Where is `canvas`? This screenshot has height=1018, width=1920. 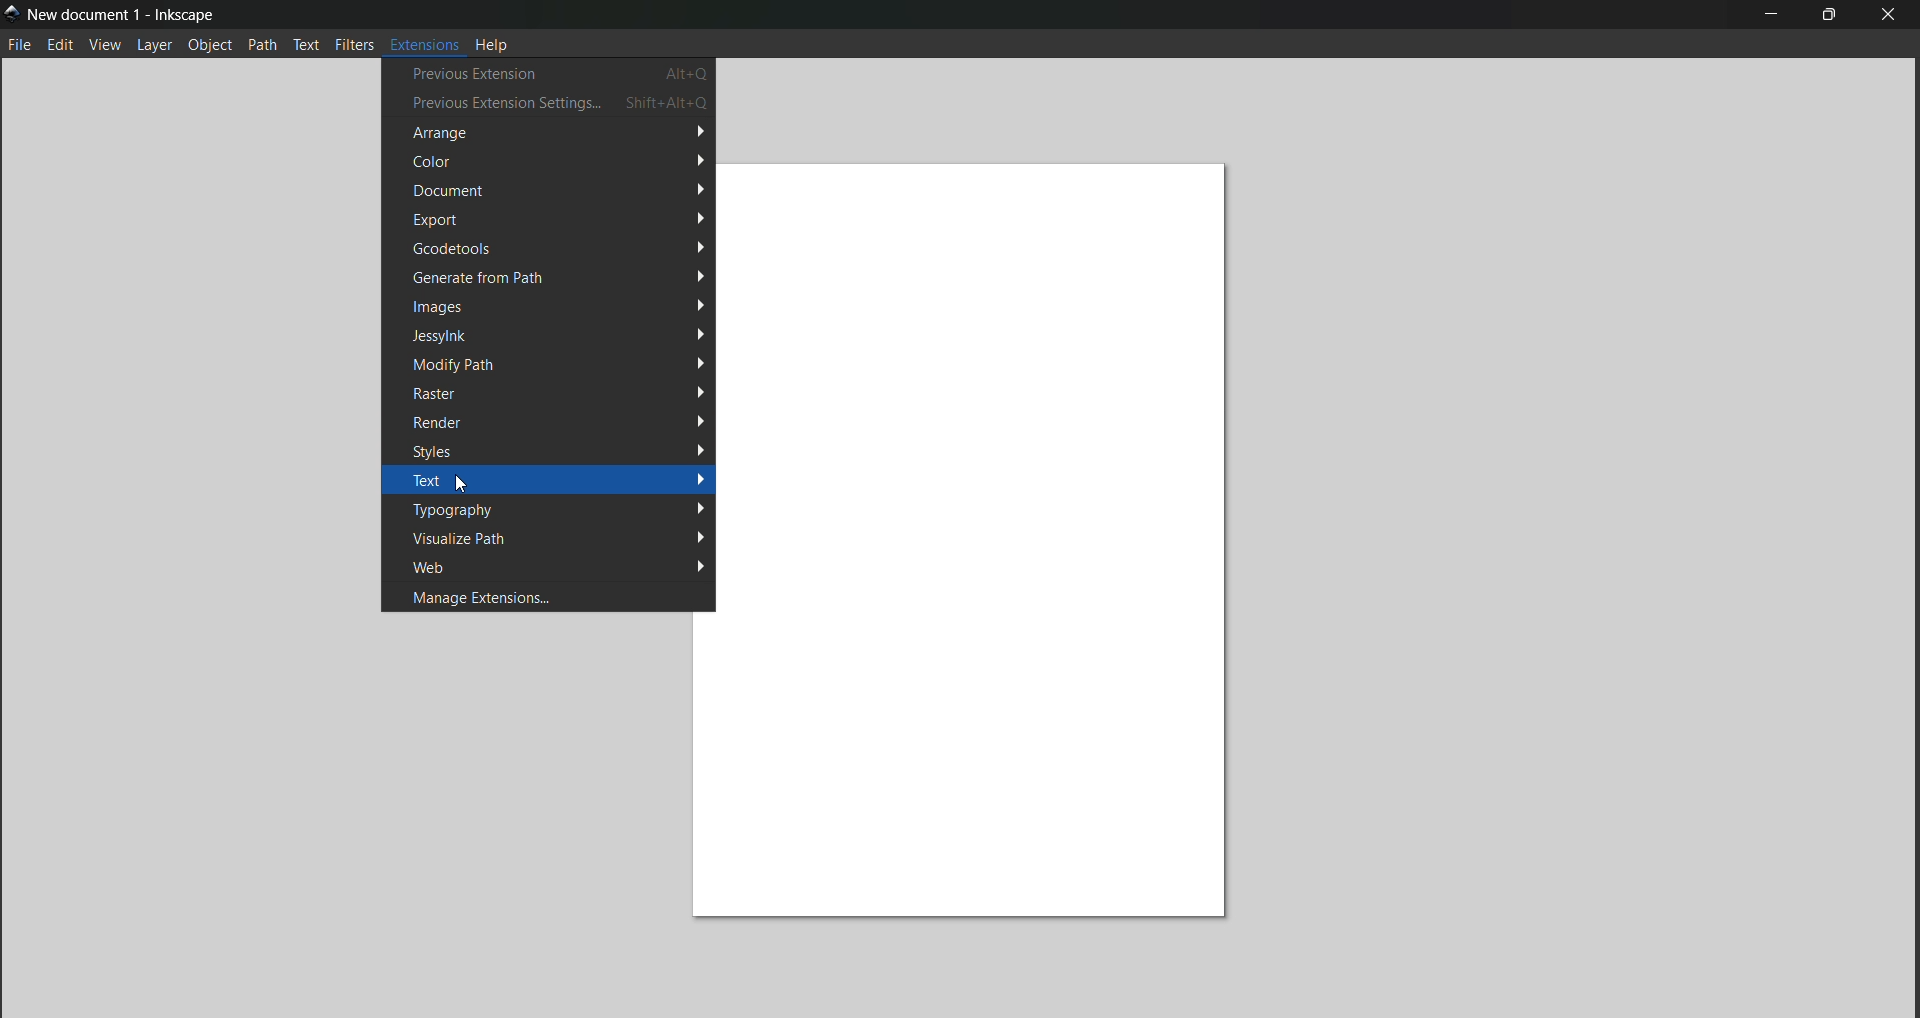 canvas is located at coordinates (987, 541).